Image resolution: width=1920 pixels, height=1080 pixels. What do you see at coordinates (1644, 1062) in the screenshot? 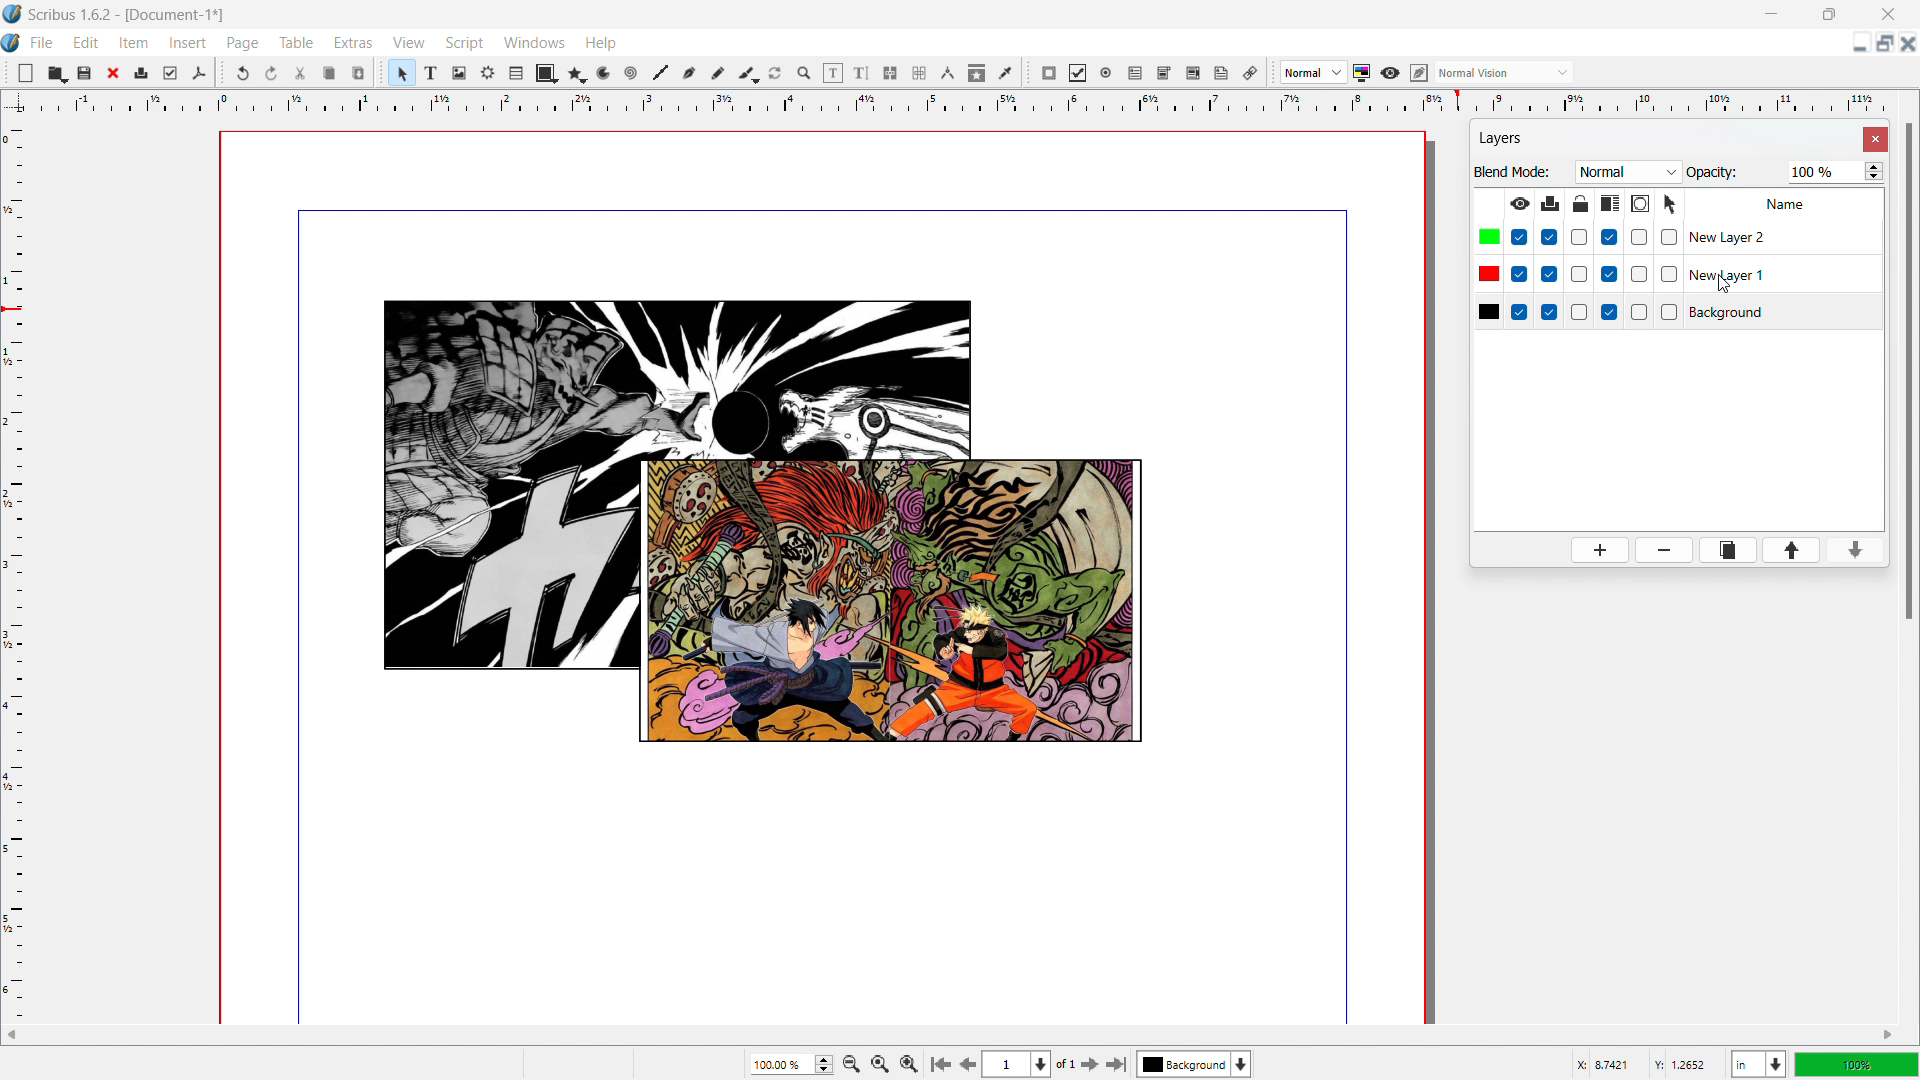
I see `cursor coordinates` at bounding box center [1644, 1062].